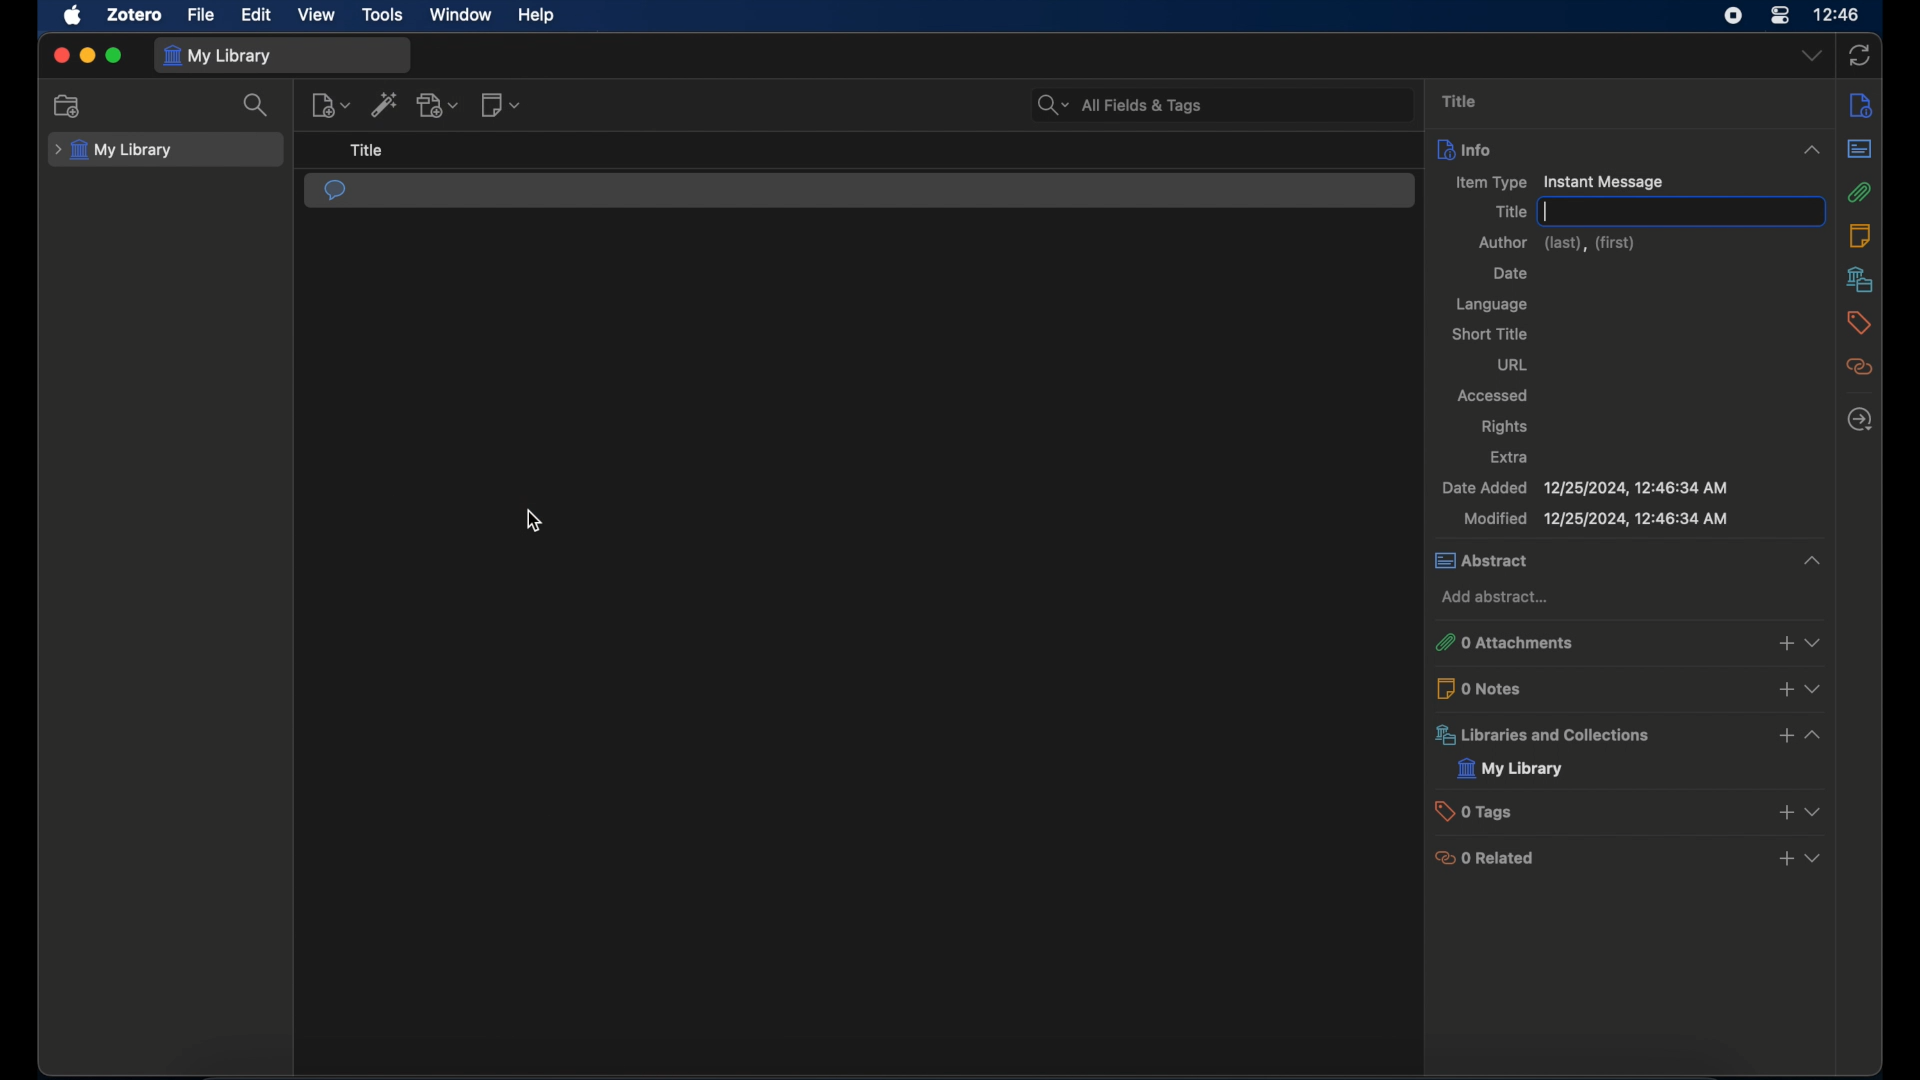 The image size is (1920, 1080). What do you see at coordinates (385, 105) in the screenshot?
I see `add item by identifier` at bounding box center [385, 105].